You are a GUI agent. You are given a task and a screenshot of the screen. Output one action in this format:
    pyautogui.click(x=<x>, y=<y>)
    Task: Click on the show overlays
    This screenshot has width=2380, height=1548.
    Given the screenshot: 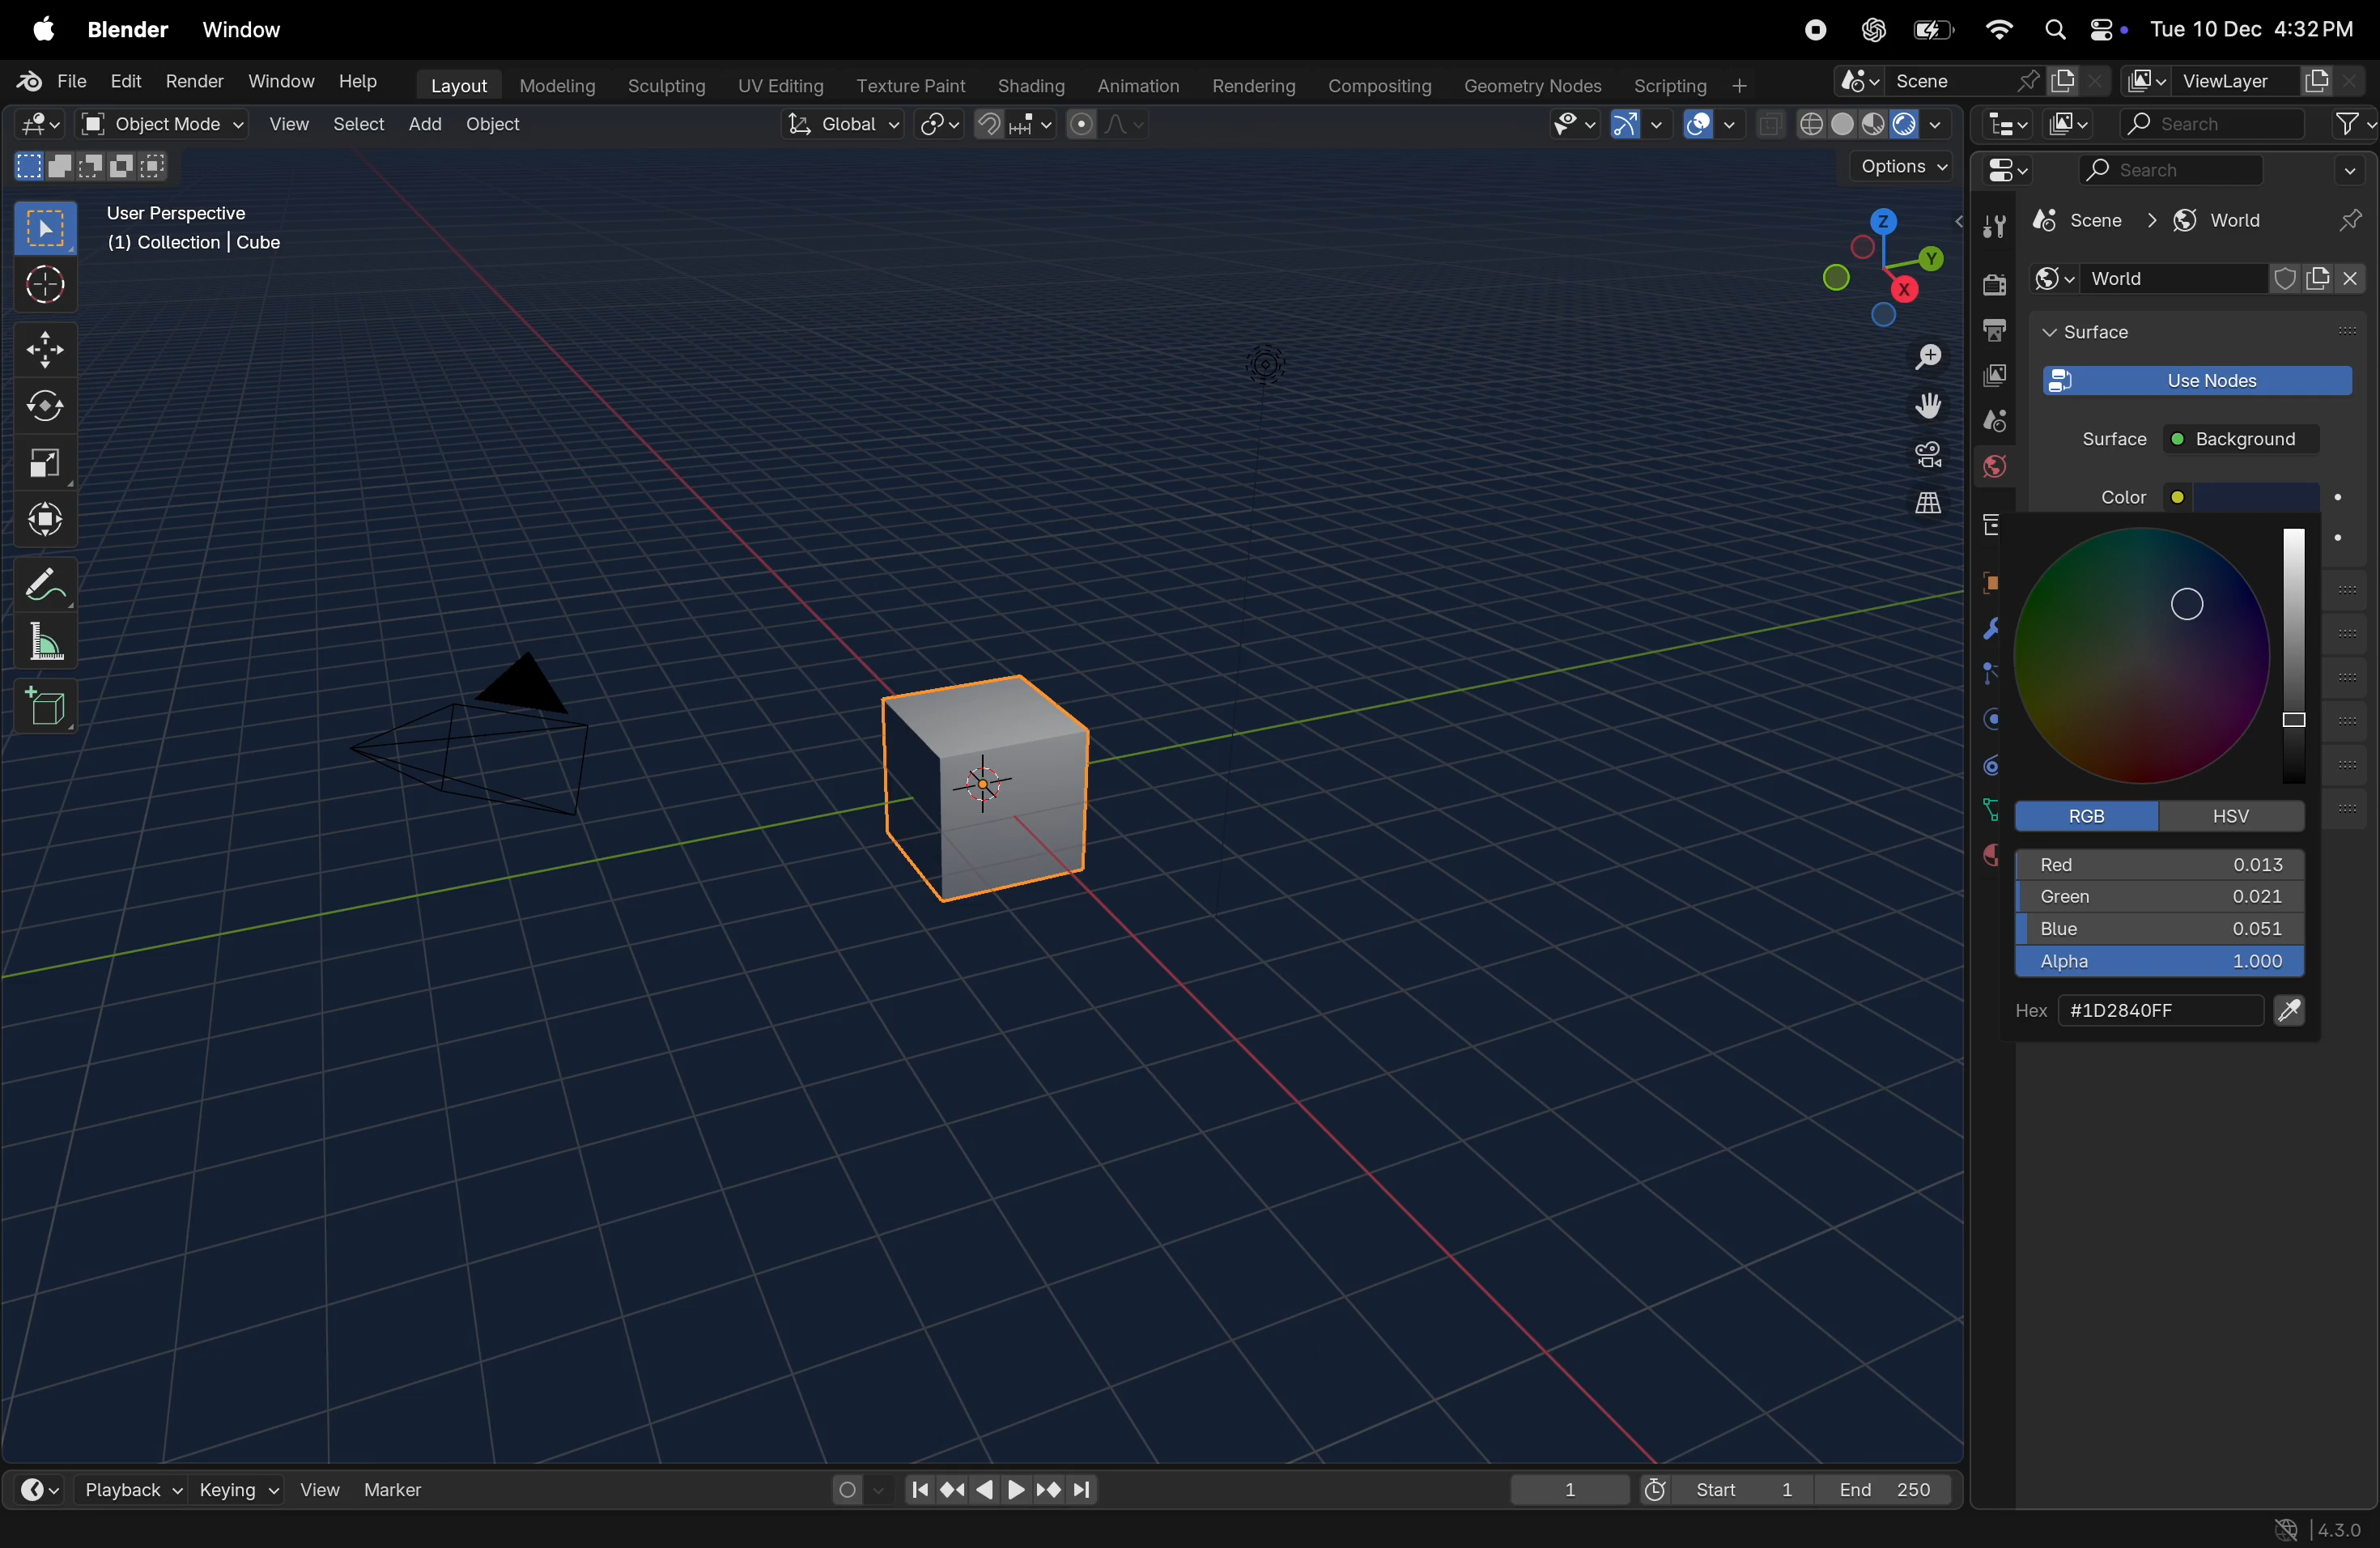 What is the action you would take?
    pyautogui.click(x=1714, y=124)
    